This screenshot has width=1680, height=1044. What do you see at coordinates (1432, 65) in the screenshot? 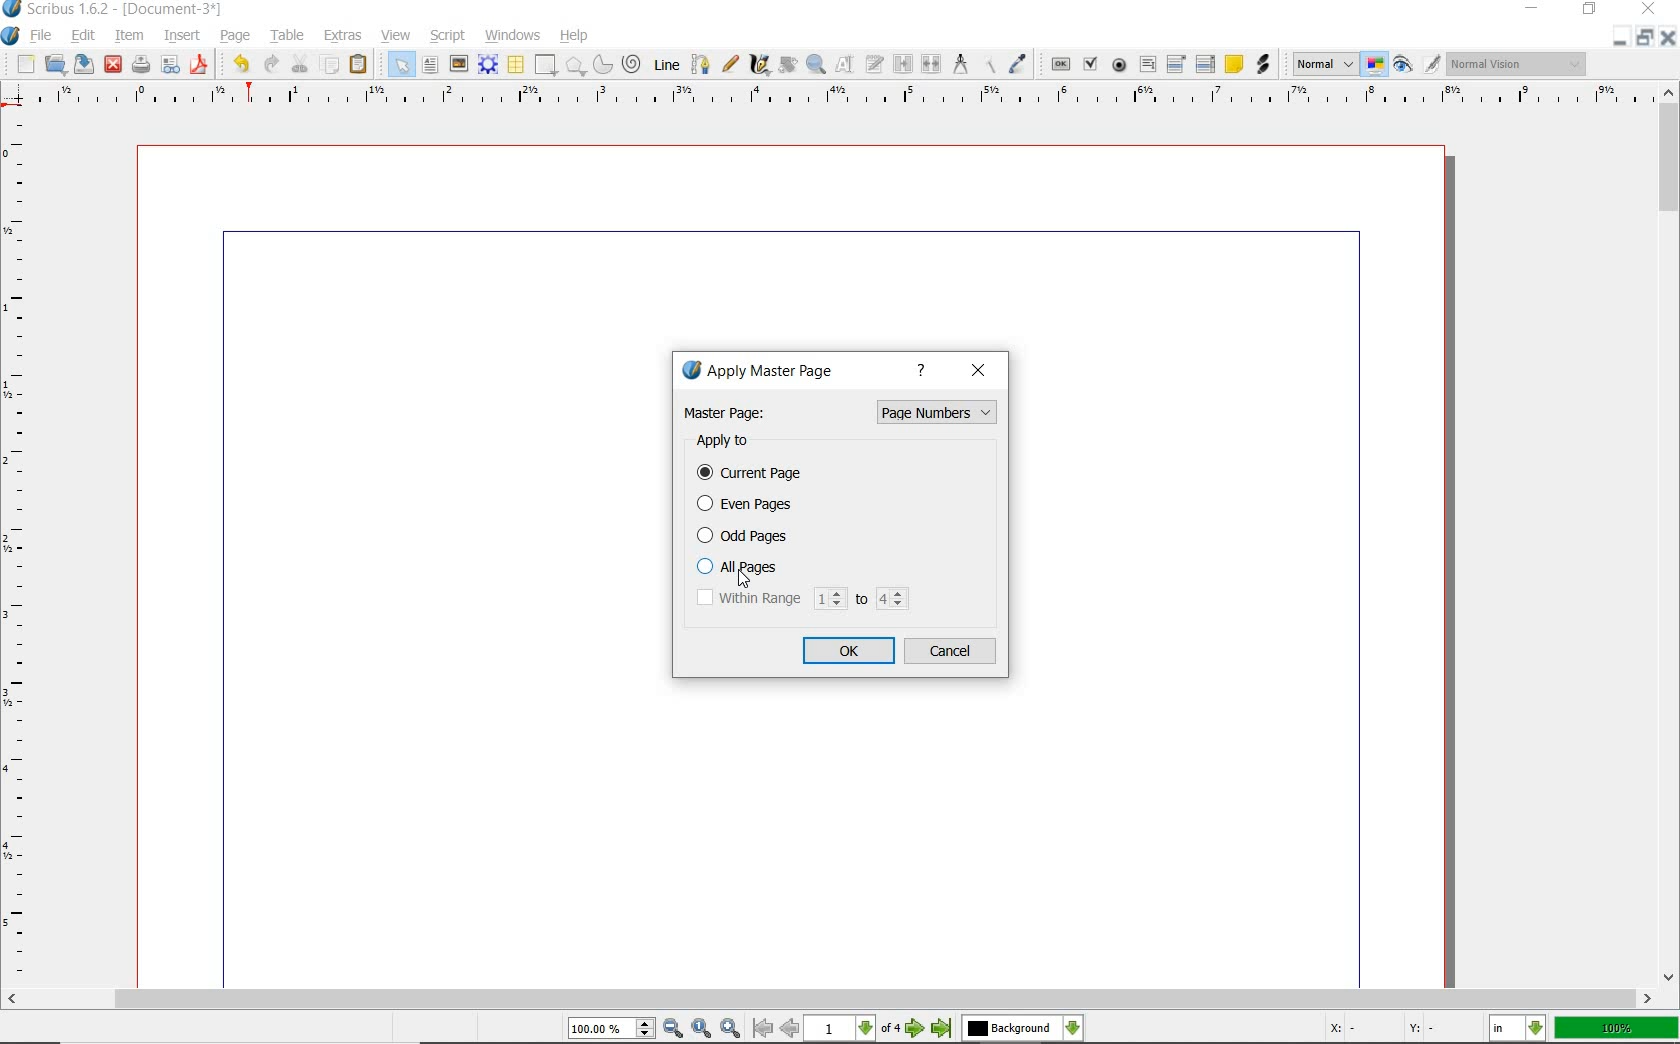
I see `Edit in preview mode` at bounding box center [1432, 65].